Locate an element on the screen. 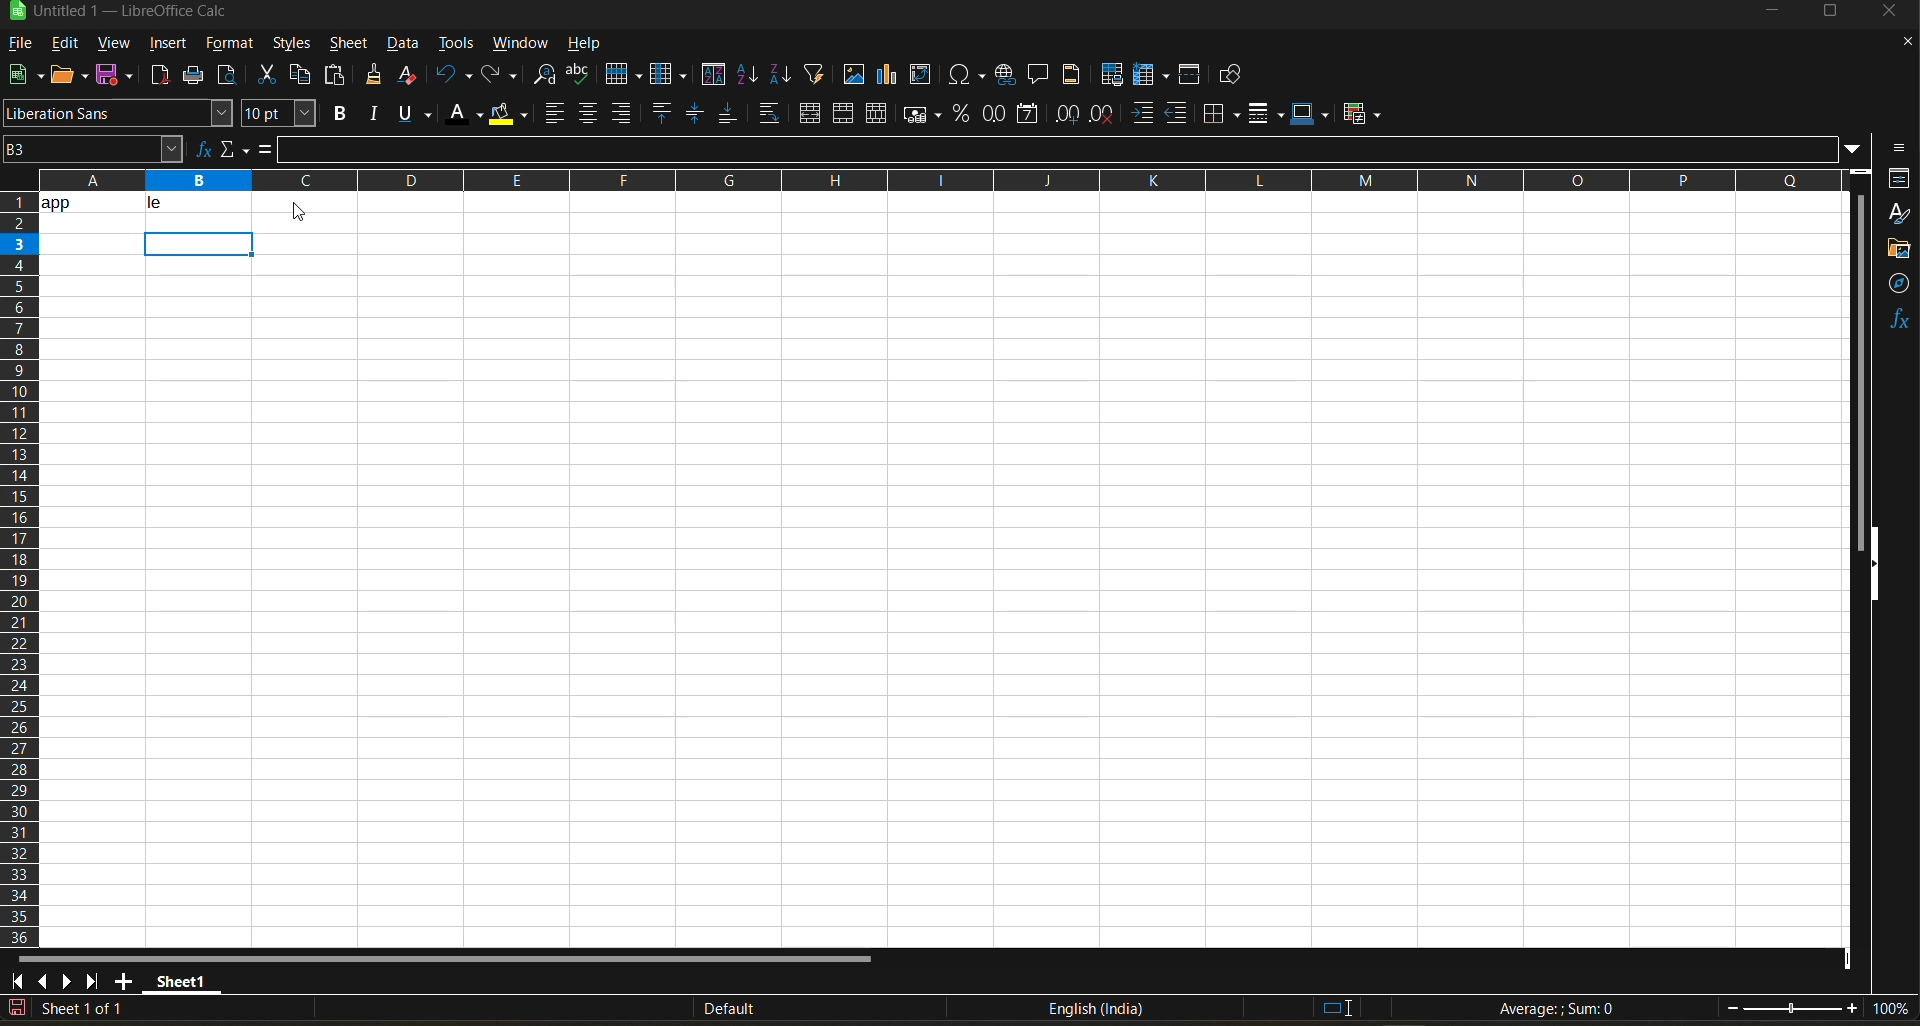  delete decimal place is located at coordinates (1103, 114).